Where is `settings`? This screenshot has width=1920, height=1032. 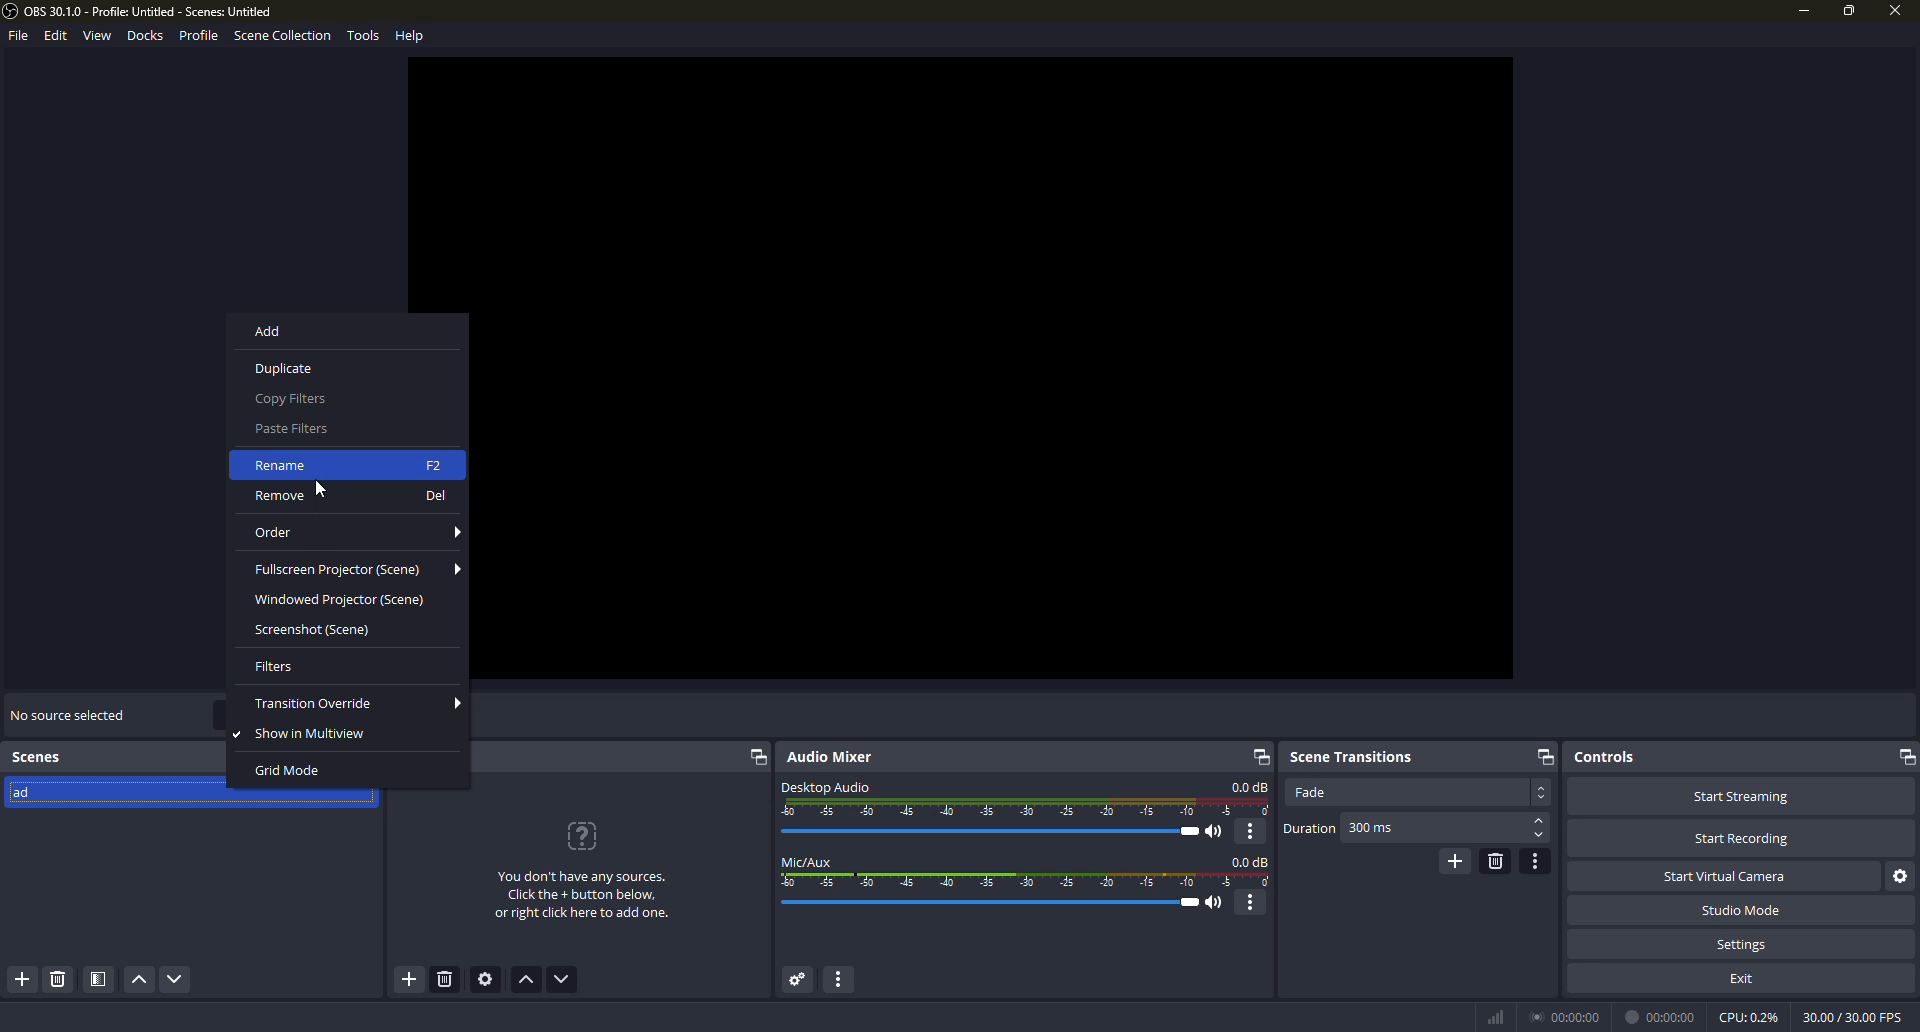
settings is located at coordinates (1743, 944).